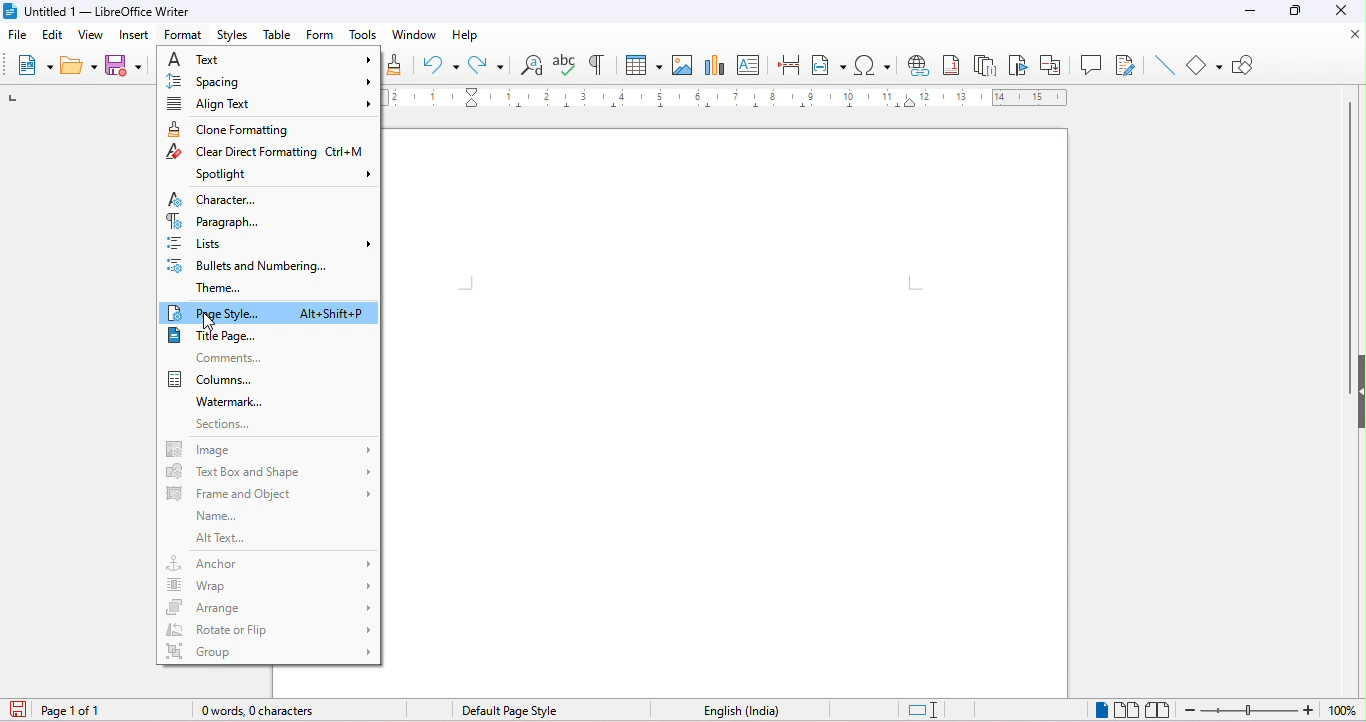 The width and height of the screenshot is (1366, 722). I want to click on find and replace, so click(532, 61).